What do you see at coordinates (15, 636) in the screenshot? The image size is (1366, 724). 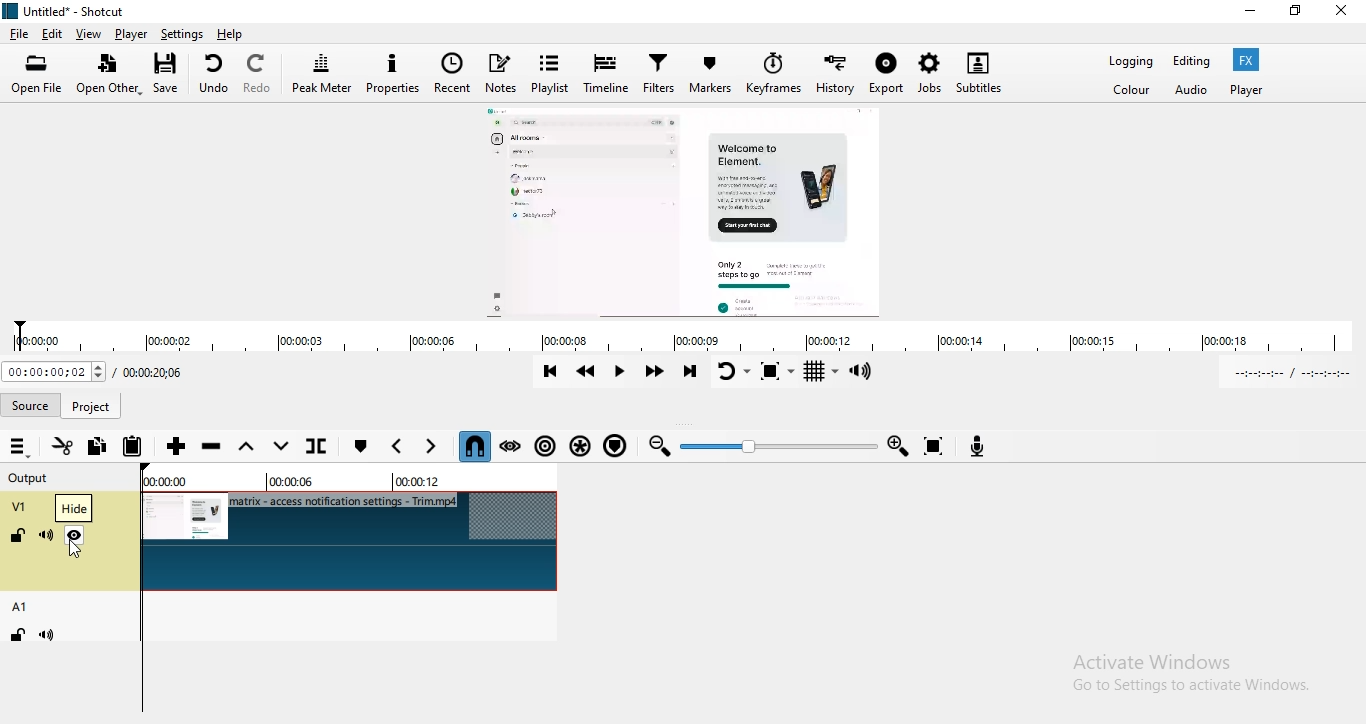 I see `lock` at bounding box center [15, 636].